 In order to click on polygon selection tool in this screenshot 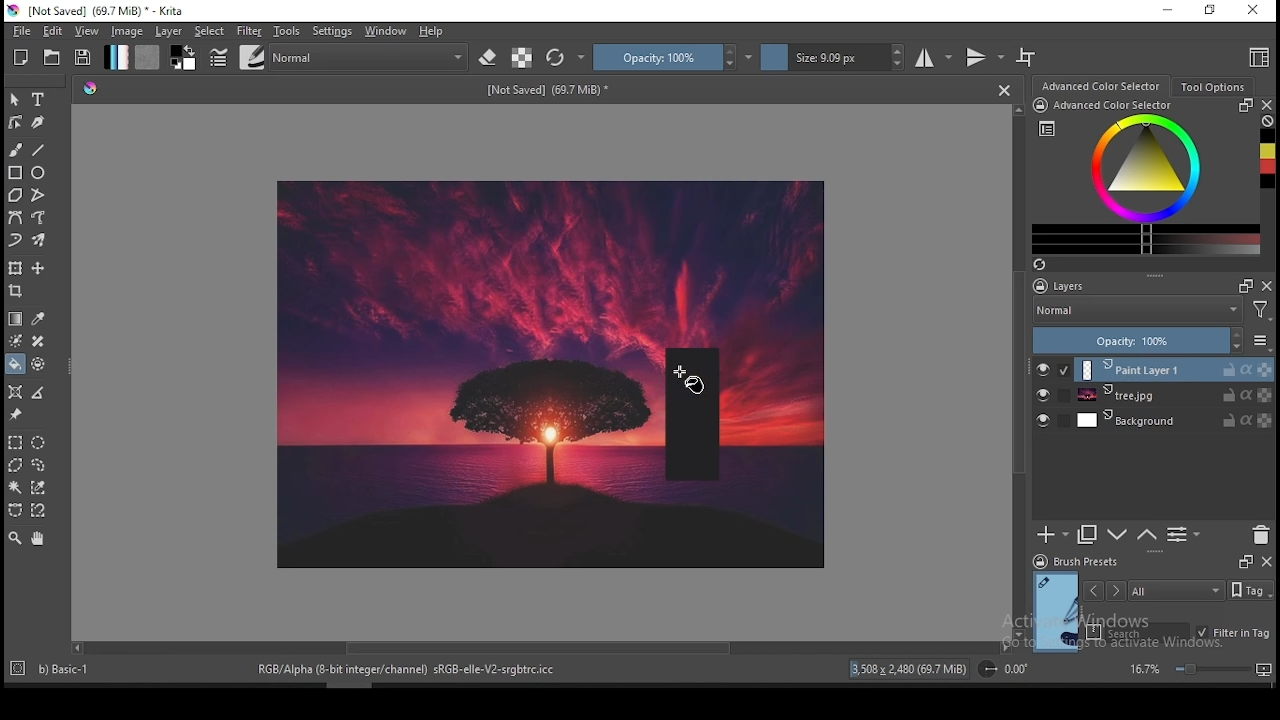, I will do `click(12, 465)`.